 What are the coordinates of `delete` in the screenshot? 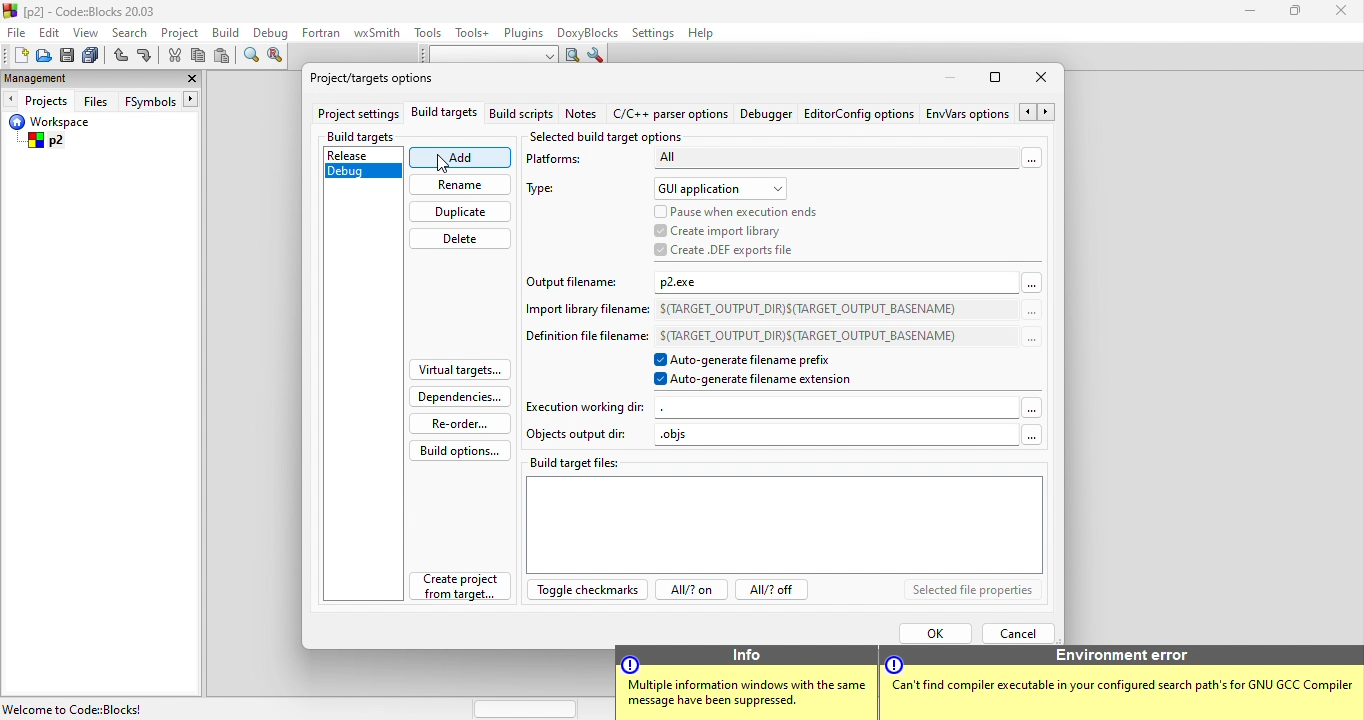 It's located at (467, 241).